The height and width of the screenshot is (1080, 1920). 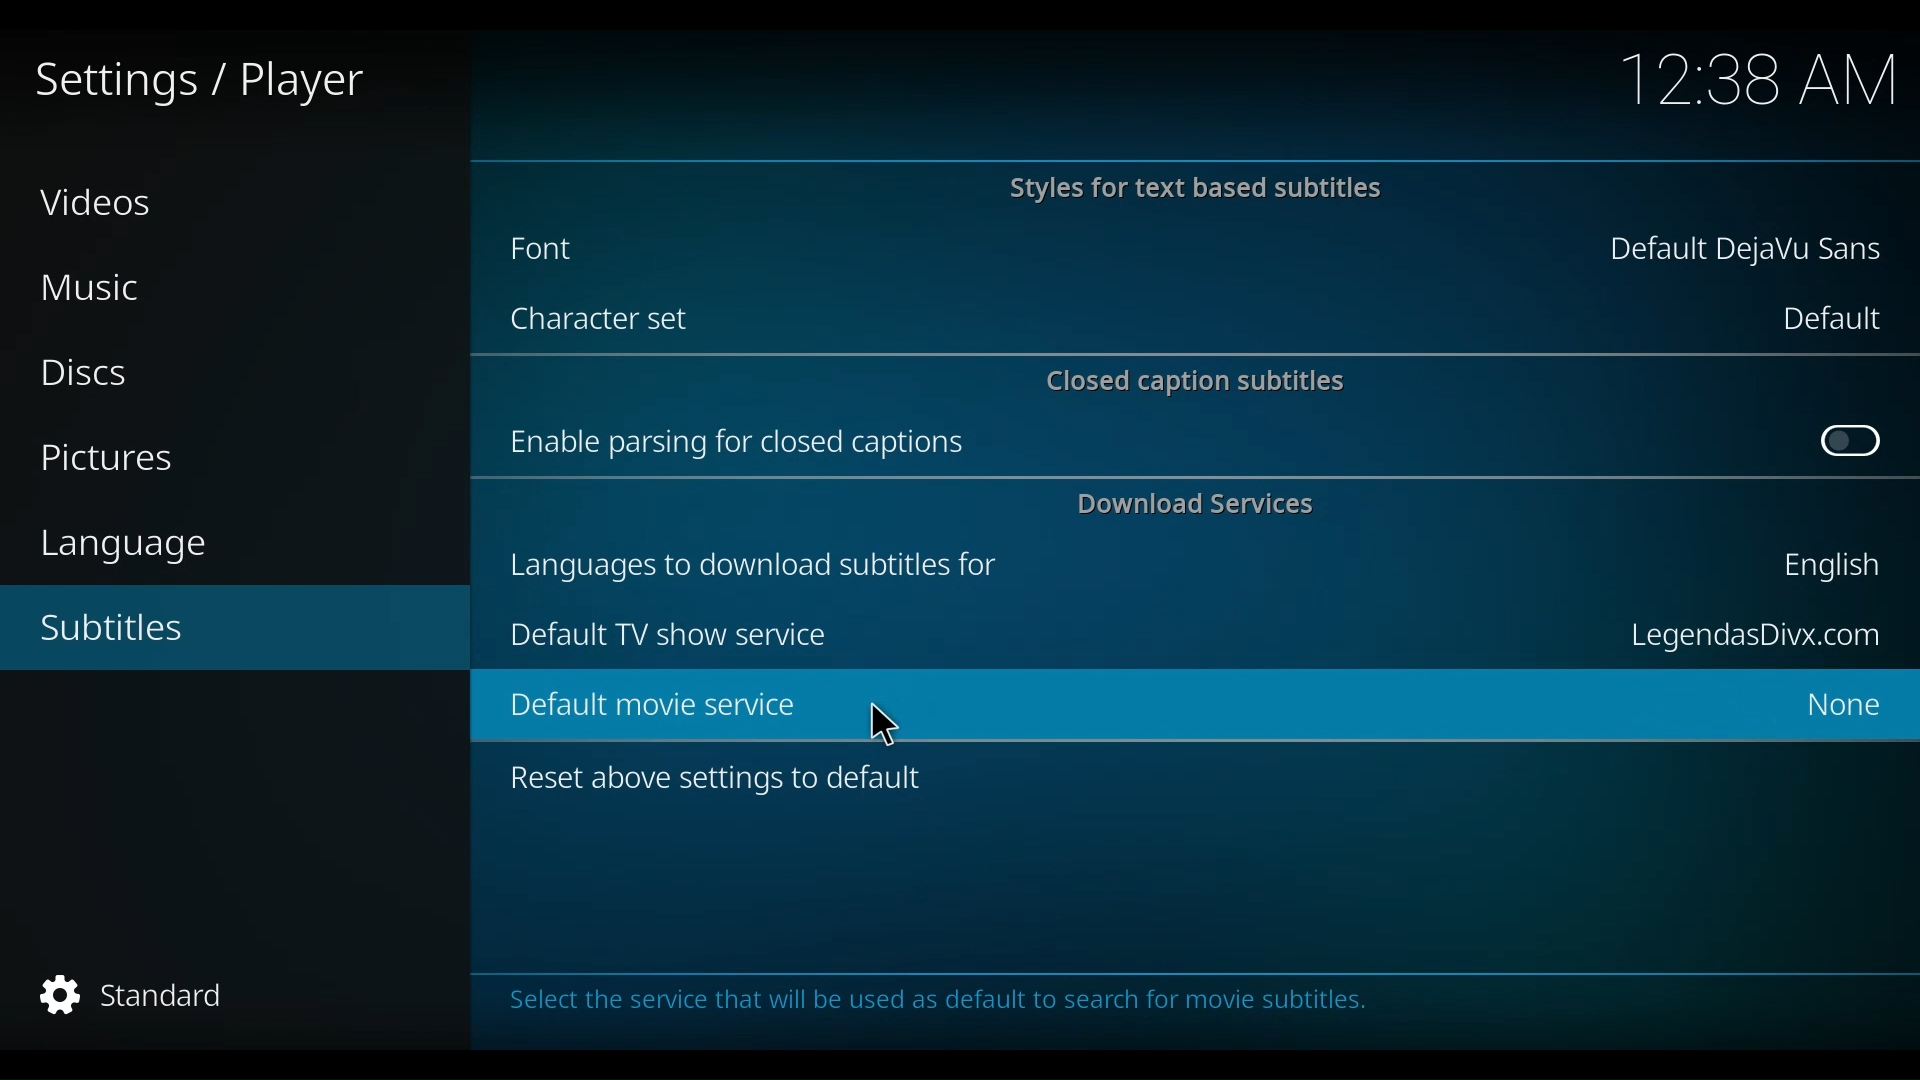 I want to click on Default TV Show service, so click(x=667, y=635).